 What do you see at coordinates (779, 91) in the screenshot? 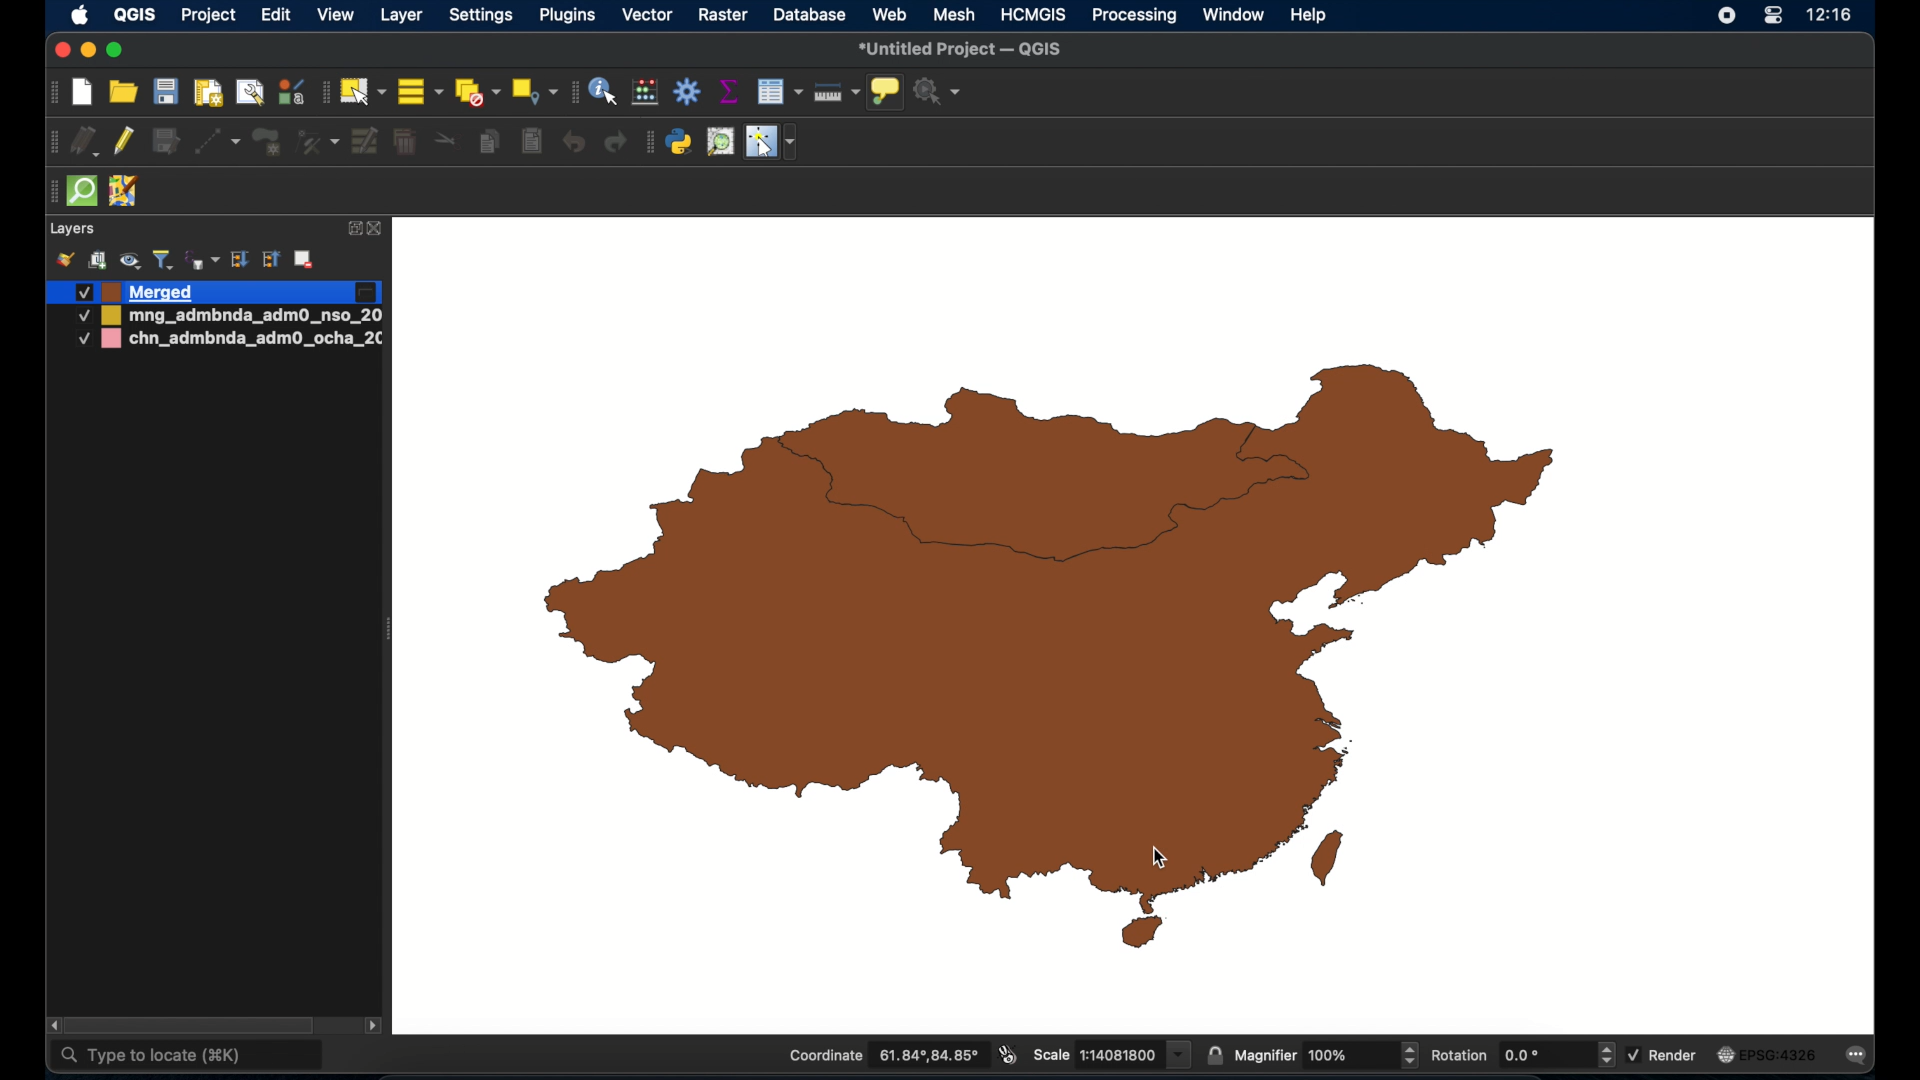
I see `attributes table` at bounding box center [779, 91].